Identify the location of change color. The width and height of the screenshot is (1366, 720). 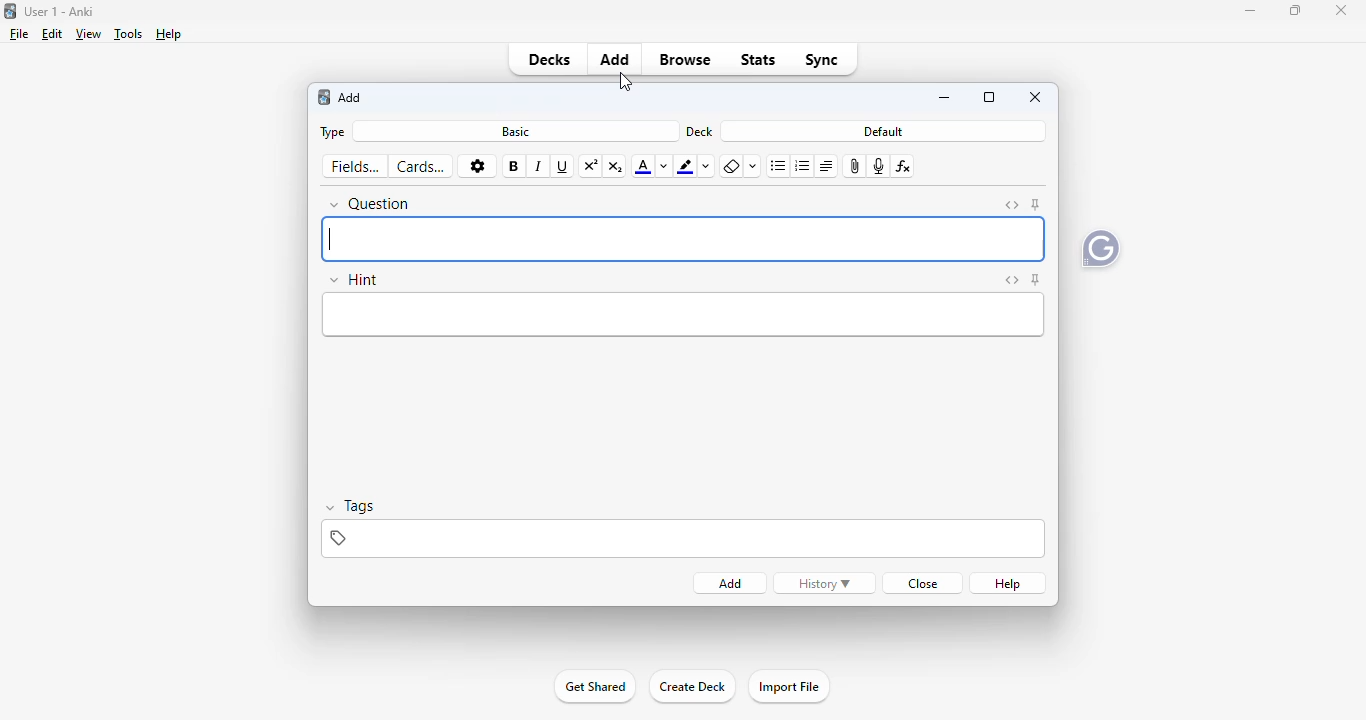
(707, 167).